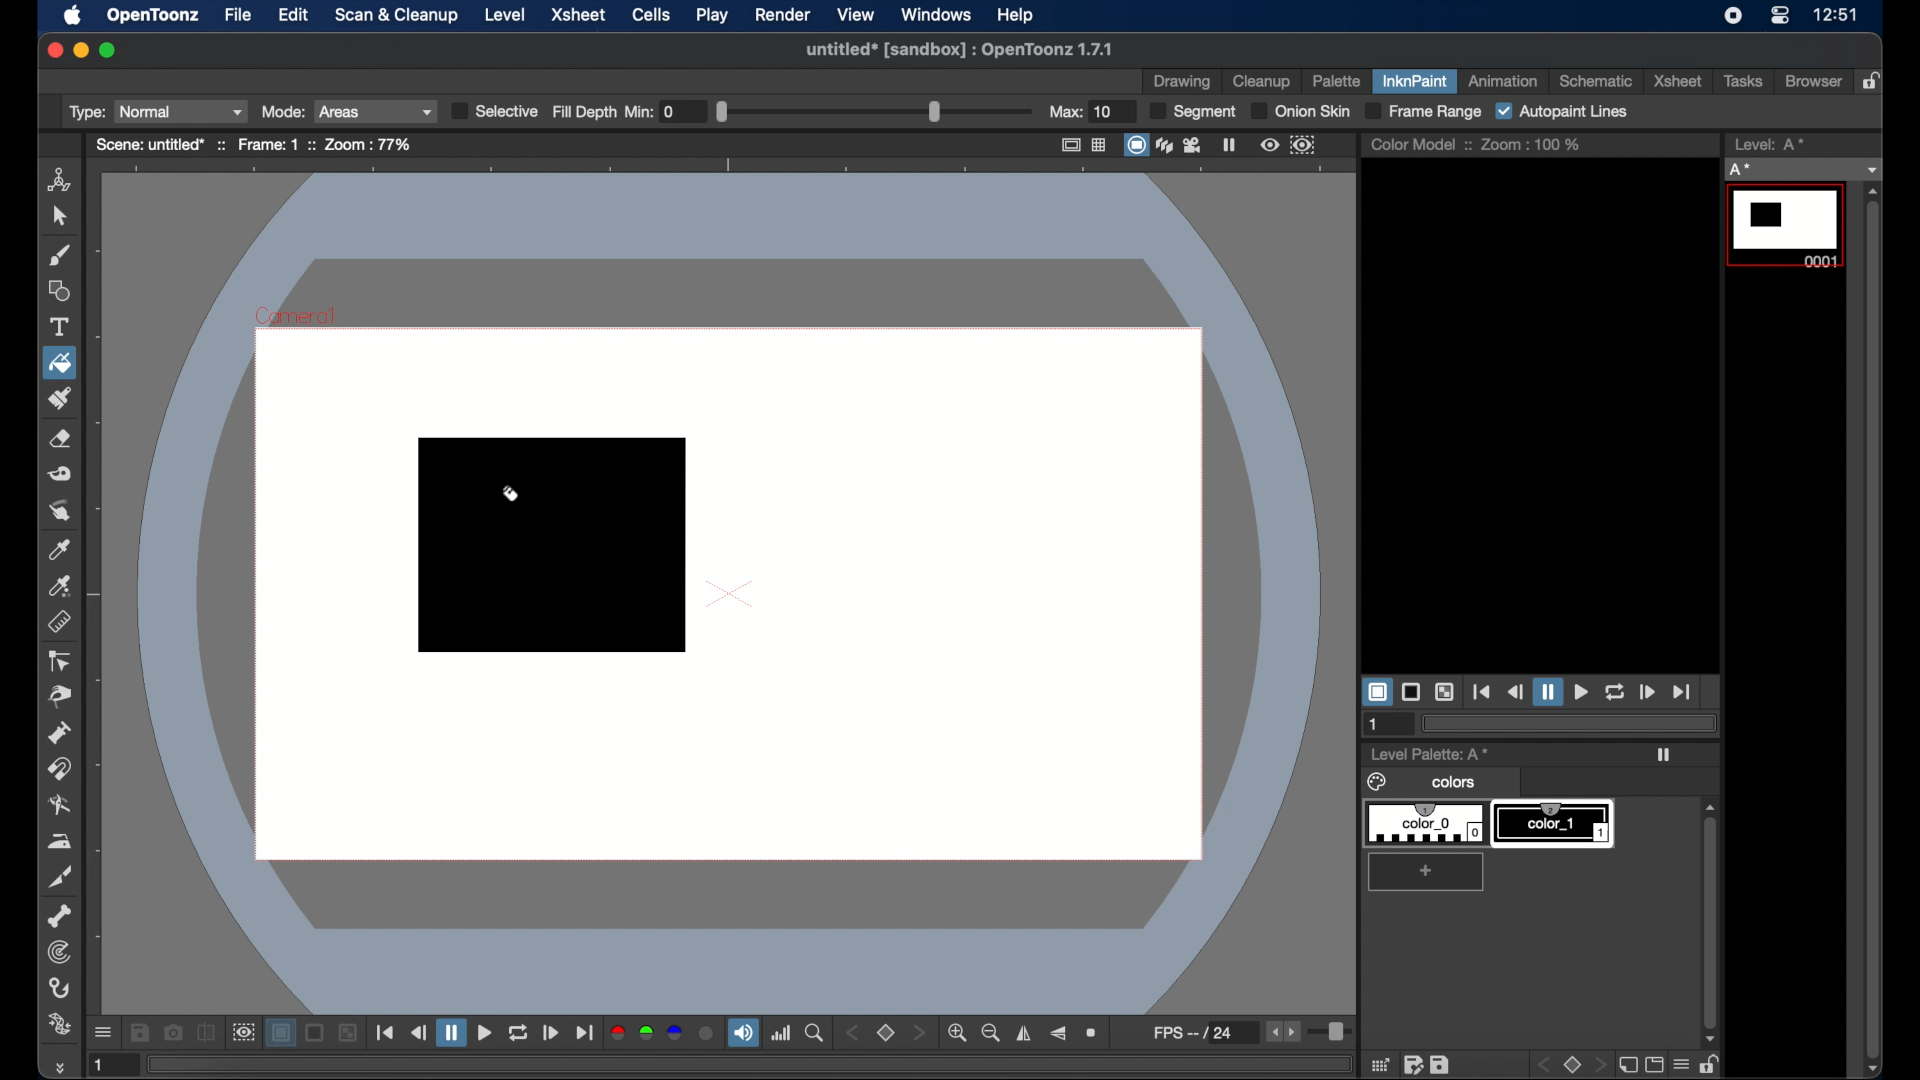 This screenshot has width=1920, height=1080. Describe the element at coordinates (1742, 81) in the screenshot. I see `tasks` at that location.